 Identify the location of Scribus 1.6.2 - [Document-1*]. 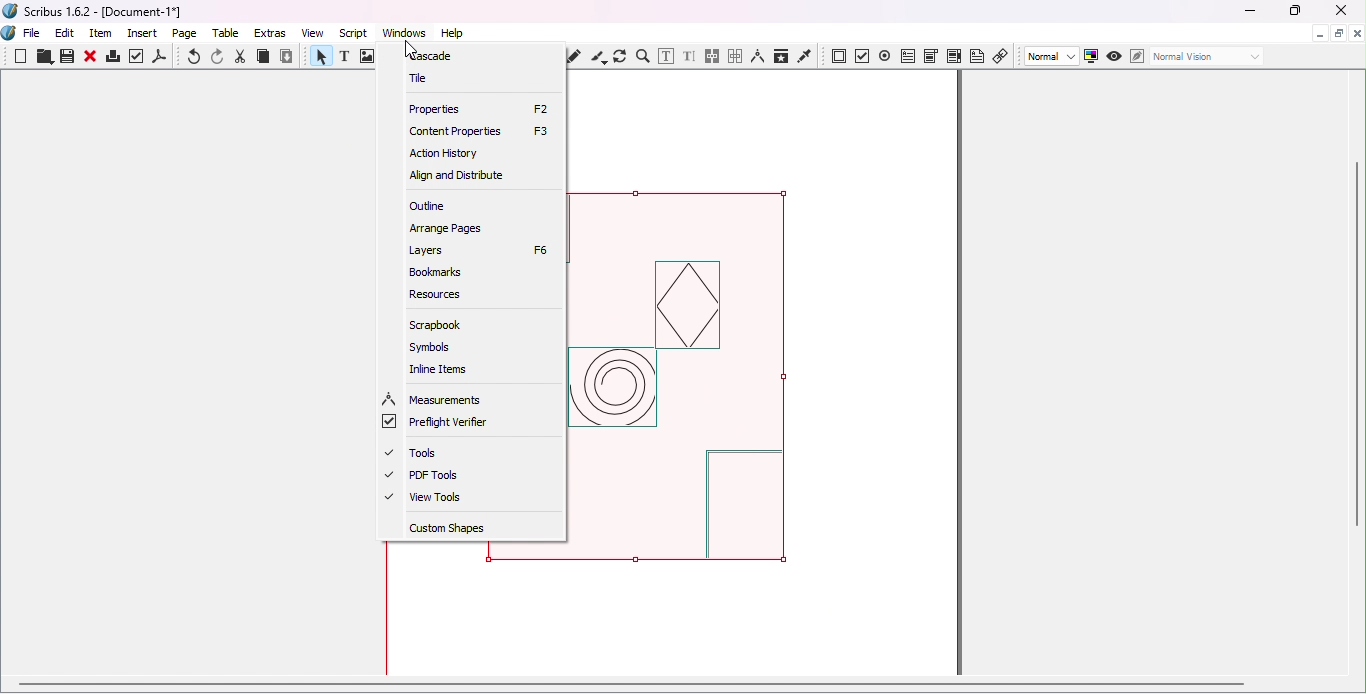
(101, 13).